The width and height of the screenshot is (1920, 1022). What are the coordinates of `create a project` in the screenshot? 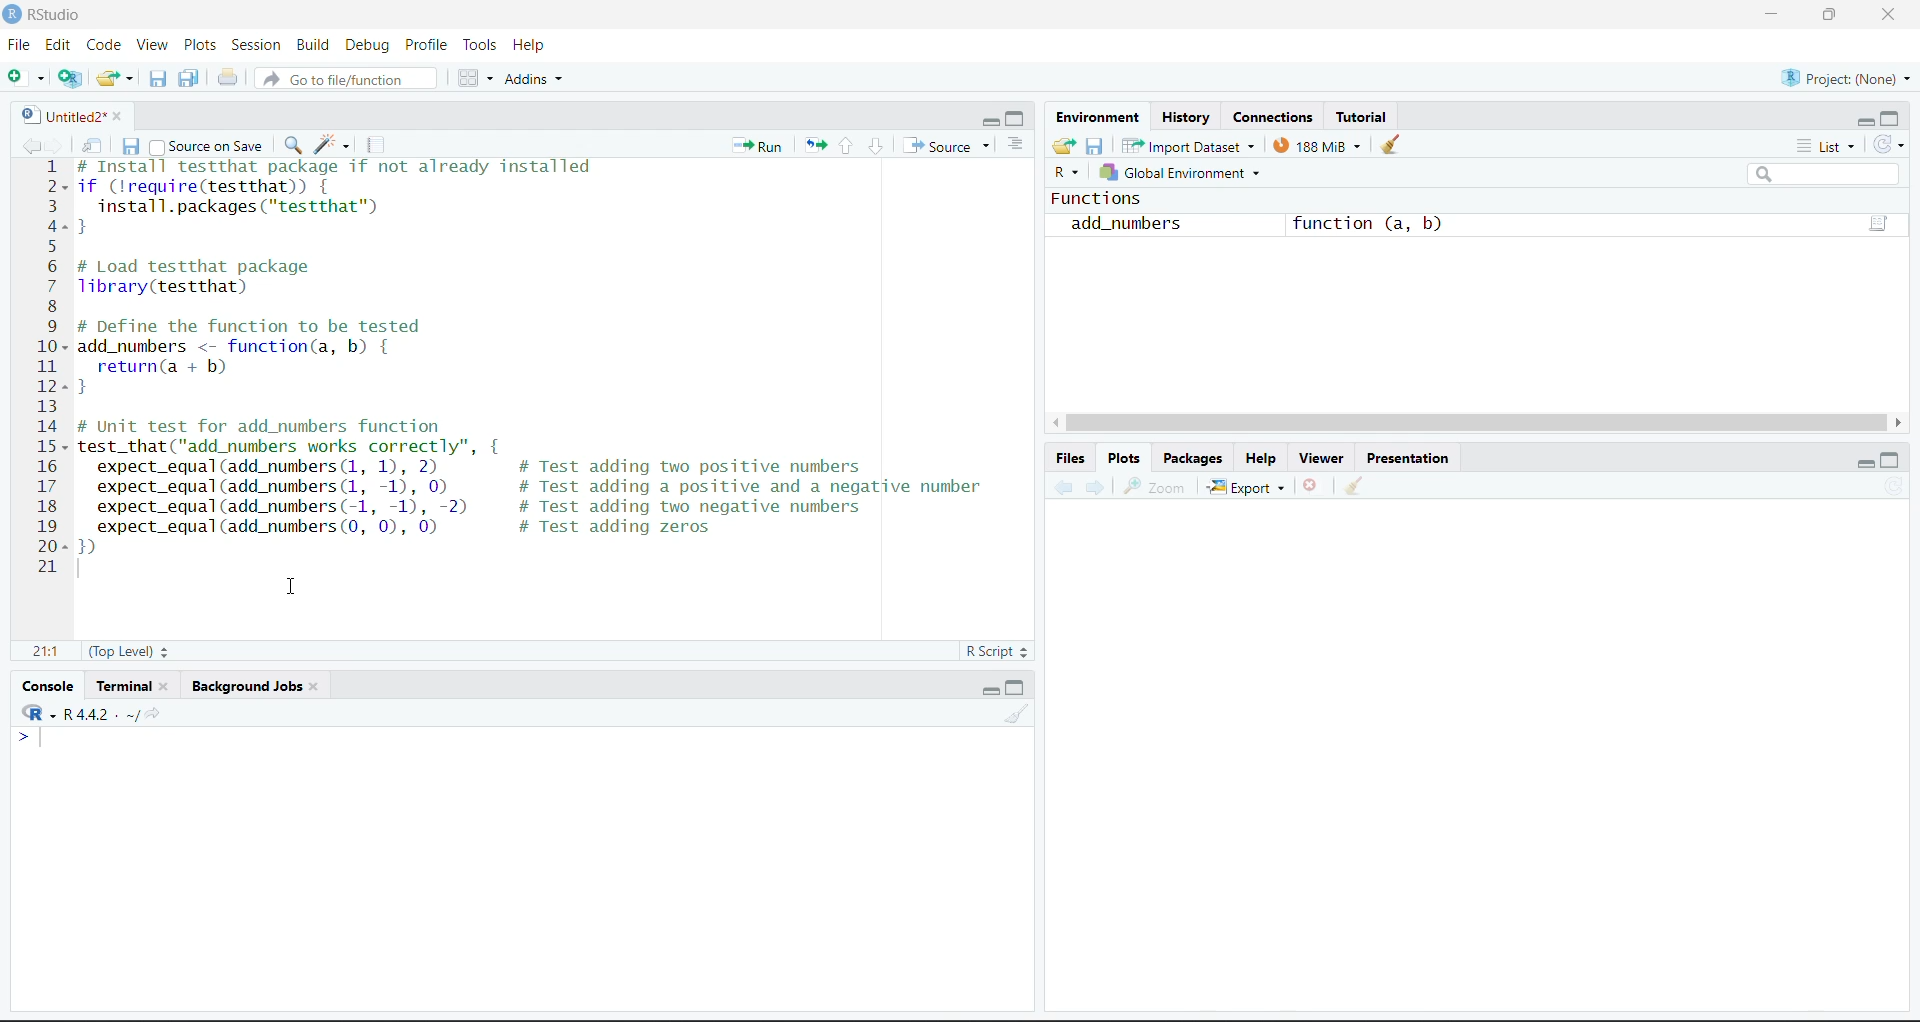 It's located at (70, 77).